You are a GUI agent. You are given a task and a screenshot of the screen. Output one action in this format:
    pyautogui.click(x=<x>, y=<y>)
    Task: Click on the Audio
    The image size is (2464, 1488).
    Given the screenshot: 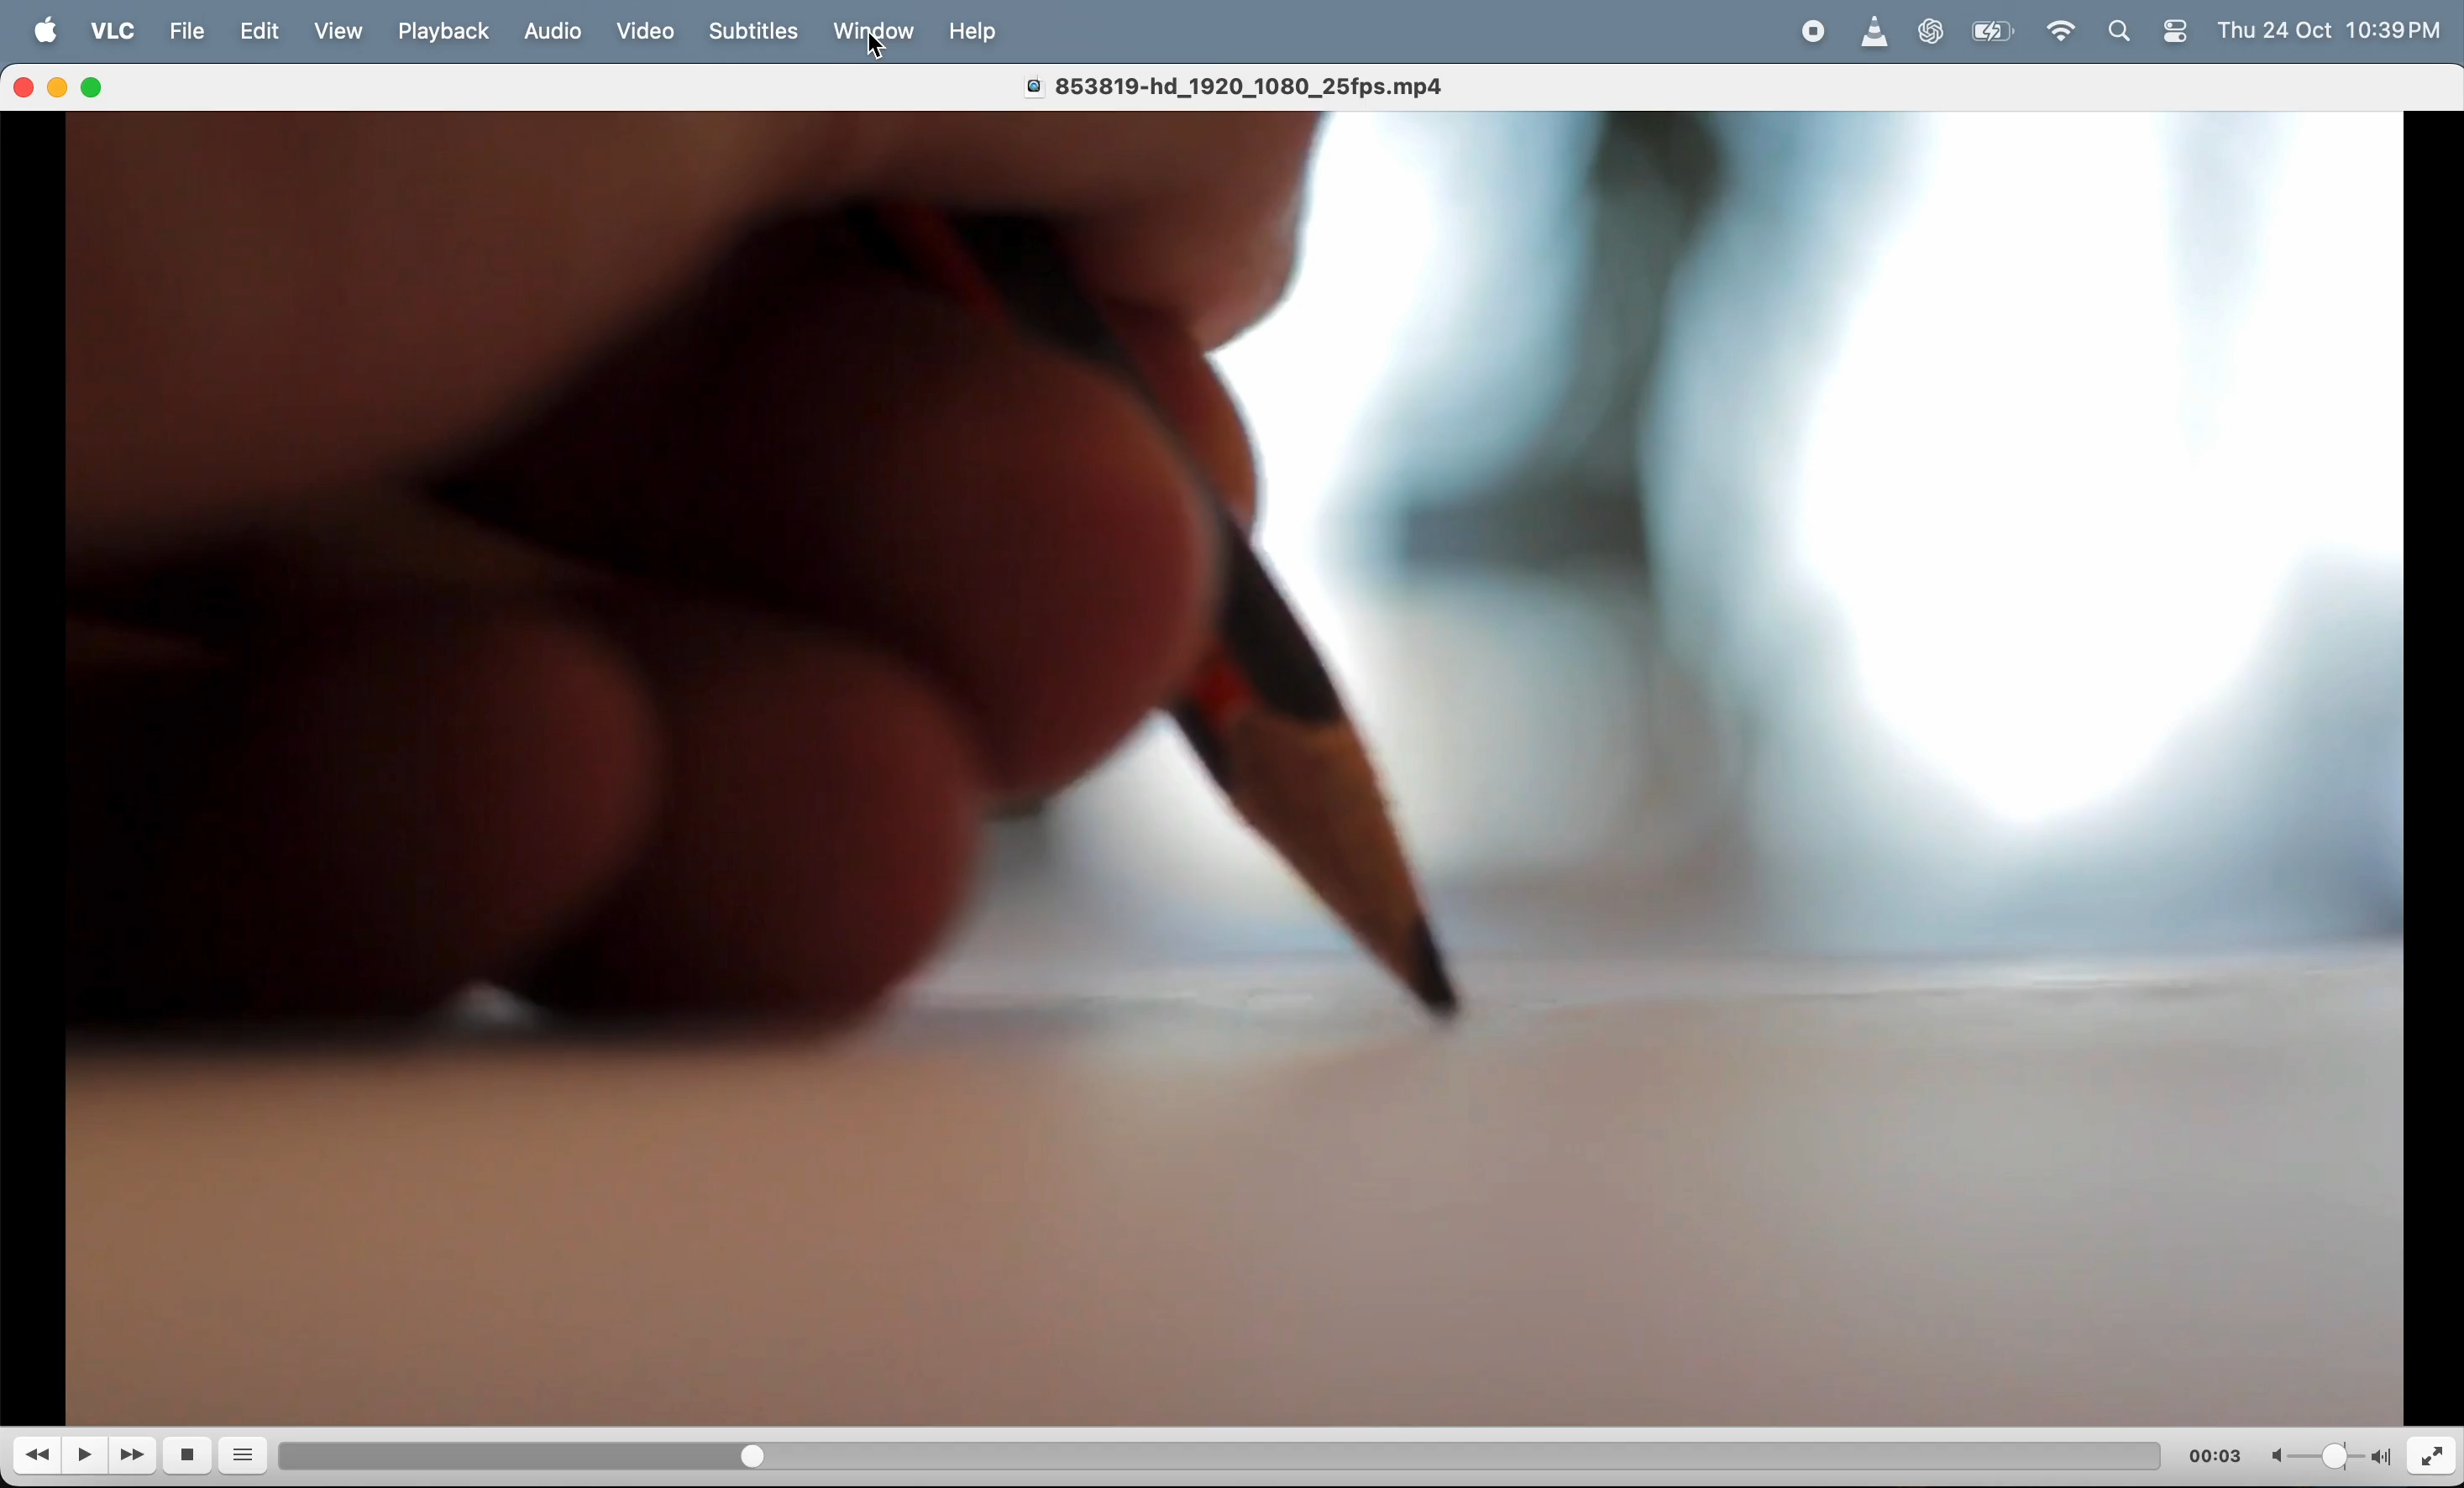 What is the action you would take?
    pyautogui.click(x=555, y=33)
    